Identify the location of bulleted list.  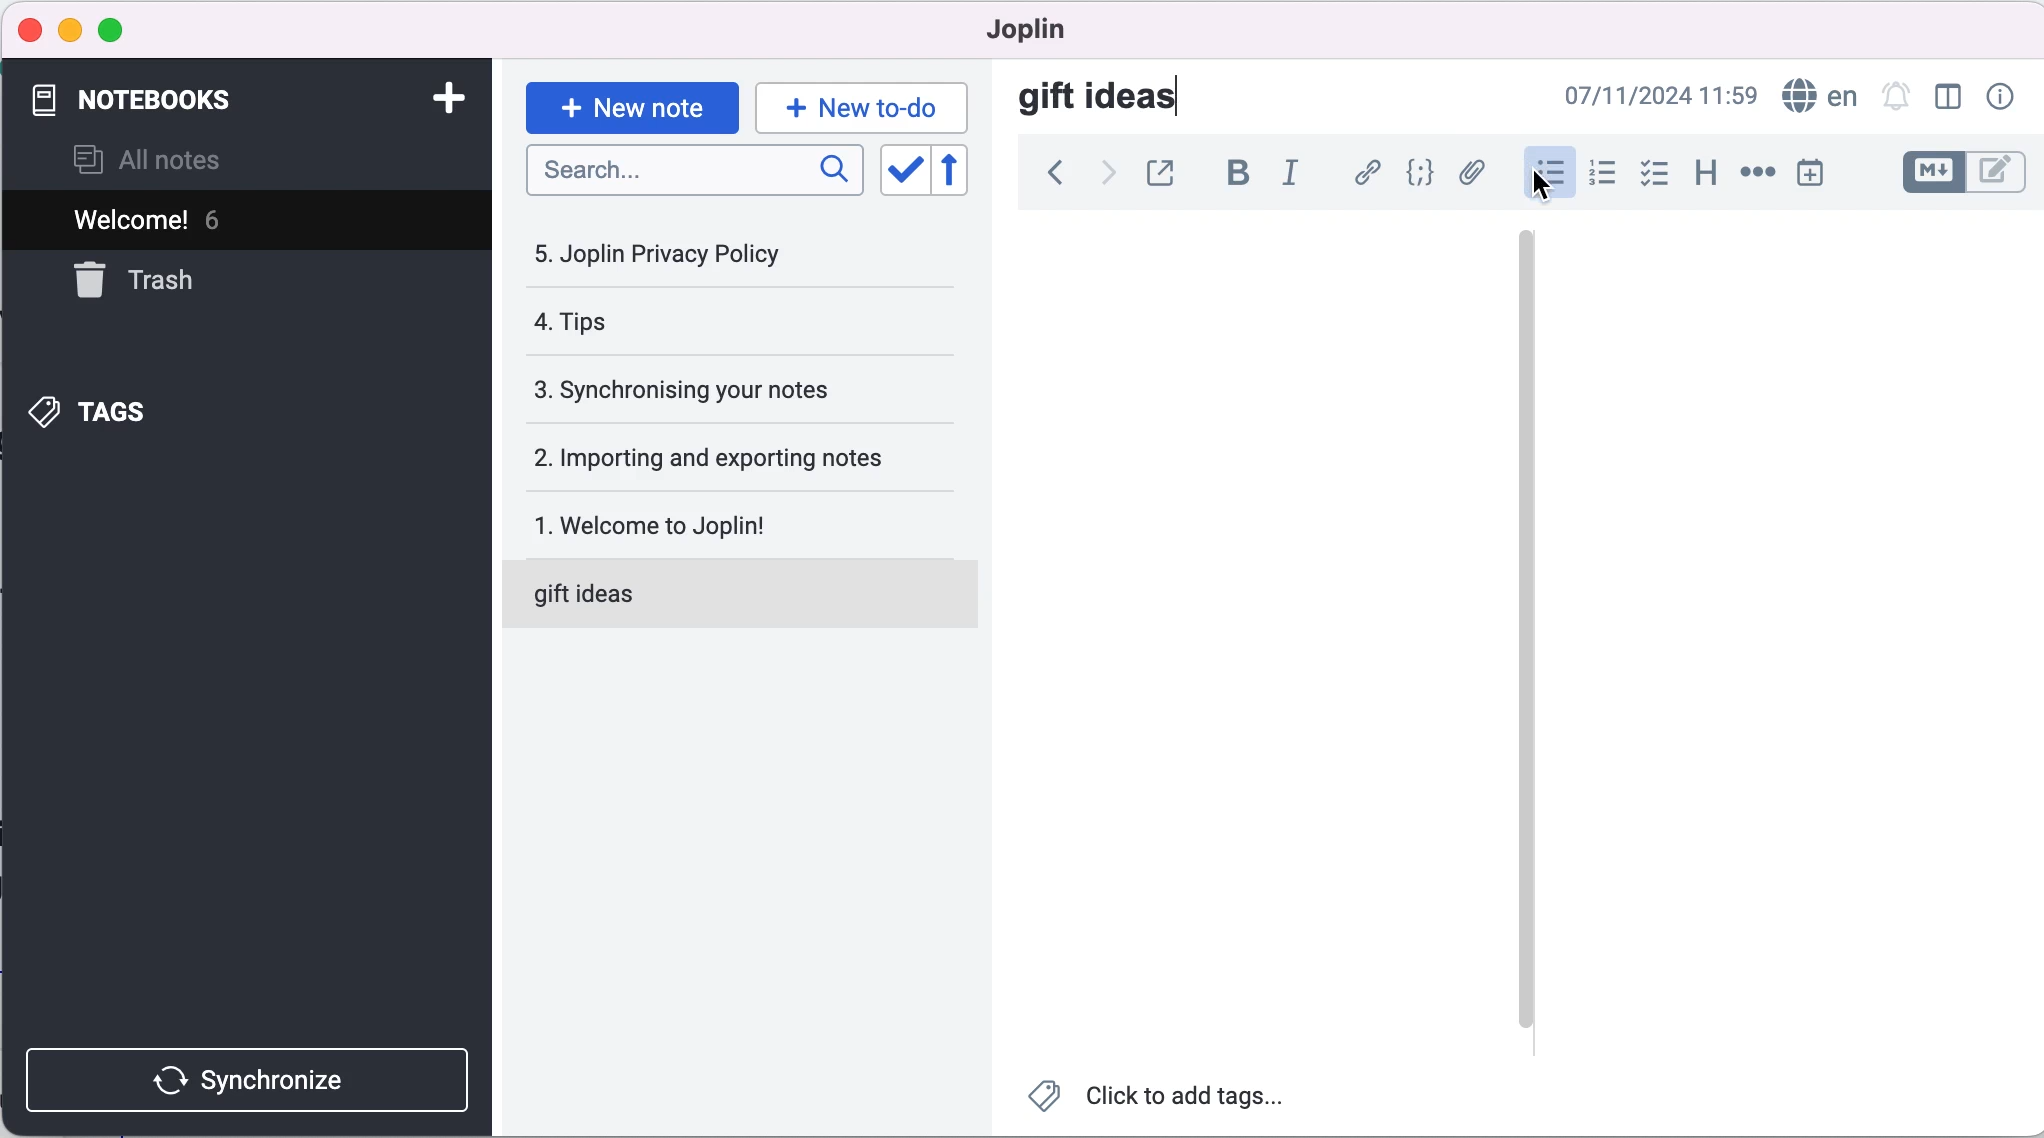
(1547, 171).